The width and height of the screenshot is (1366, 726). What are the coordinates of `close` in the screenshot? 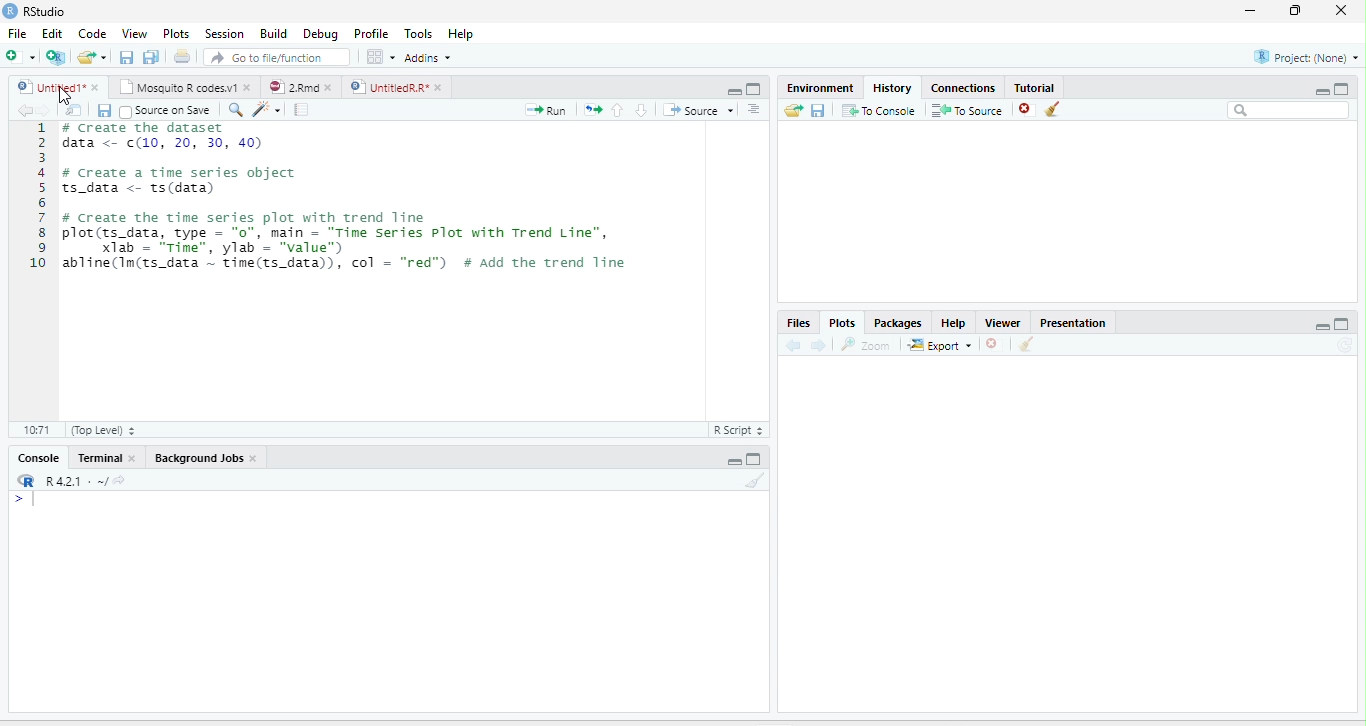 It's located at (1341, 11).